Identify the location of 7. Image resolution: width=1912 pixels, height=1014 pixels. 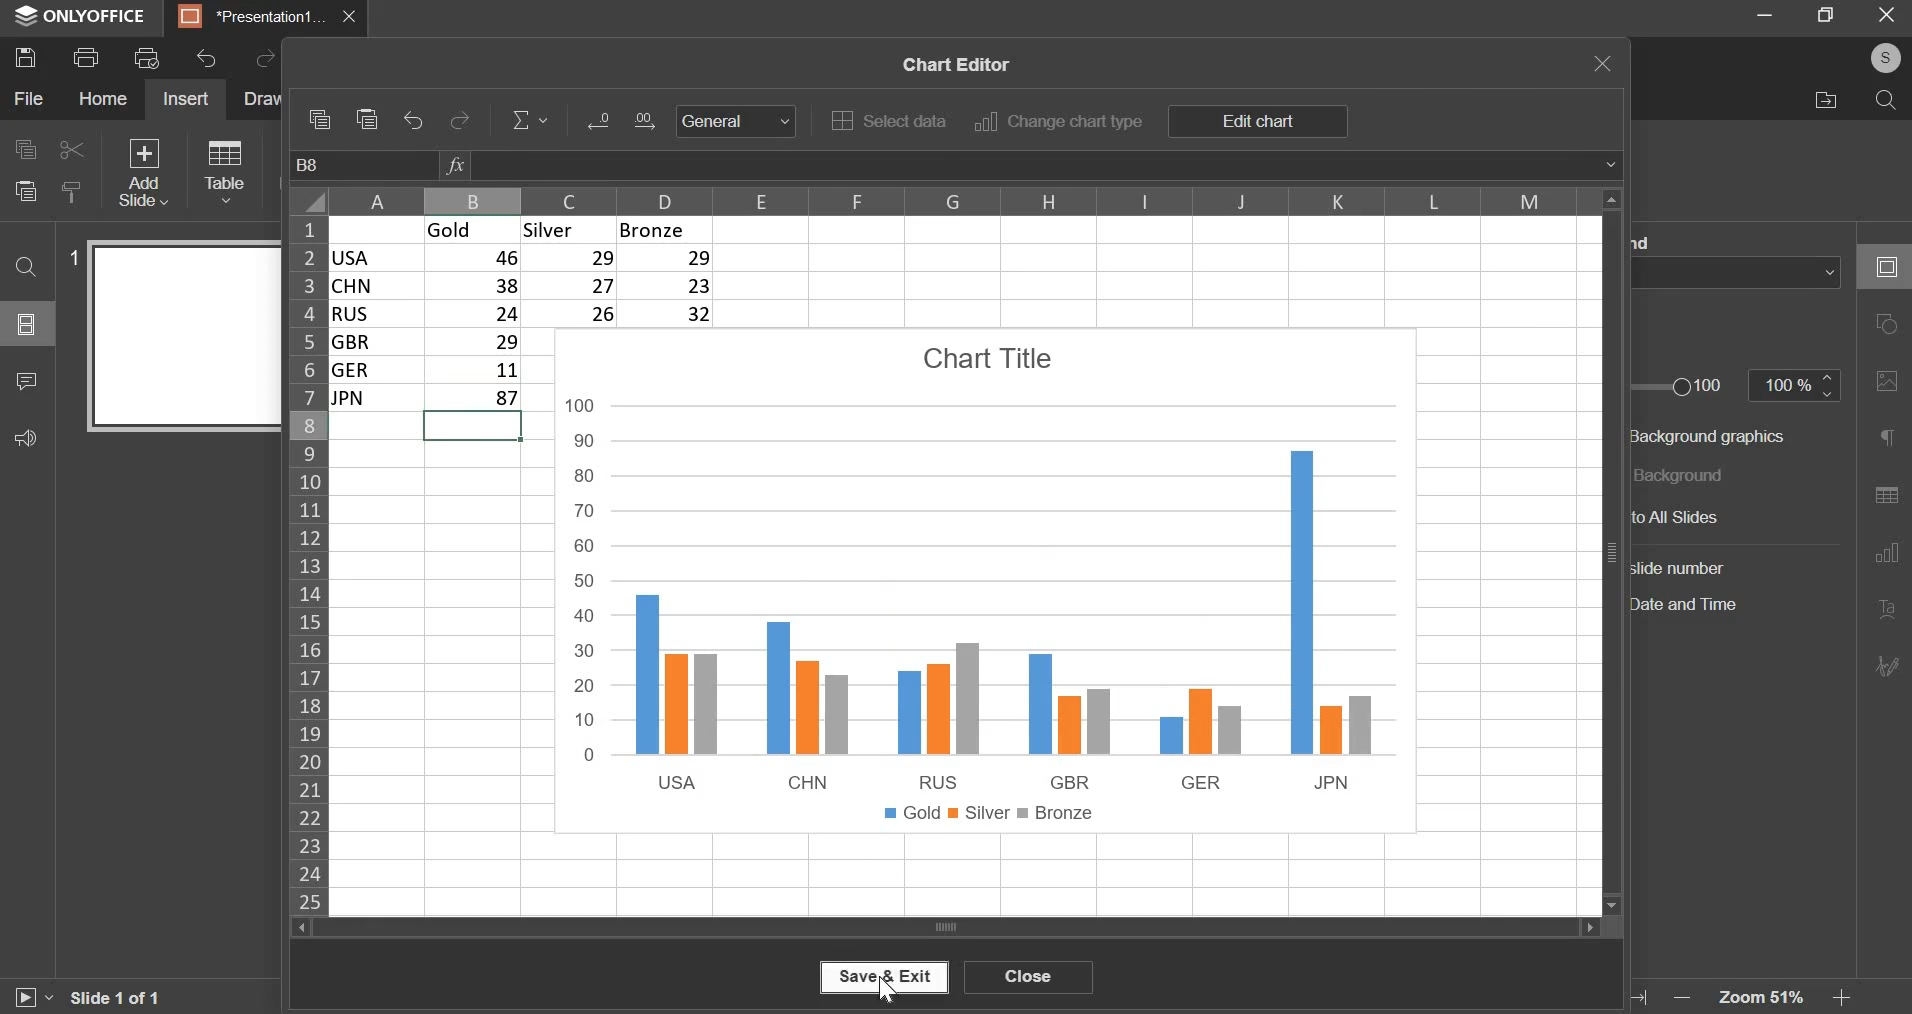
(475, 400).